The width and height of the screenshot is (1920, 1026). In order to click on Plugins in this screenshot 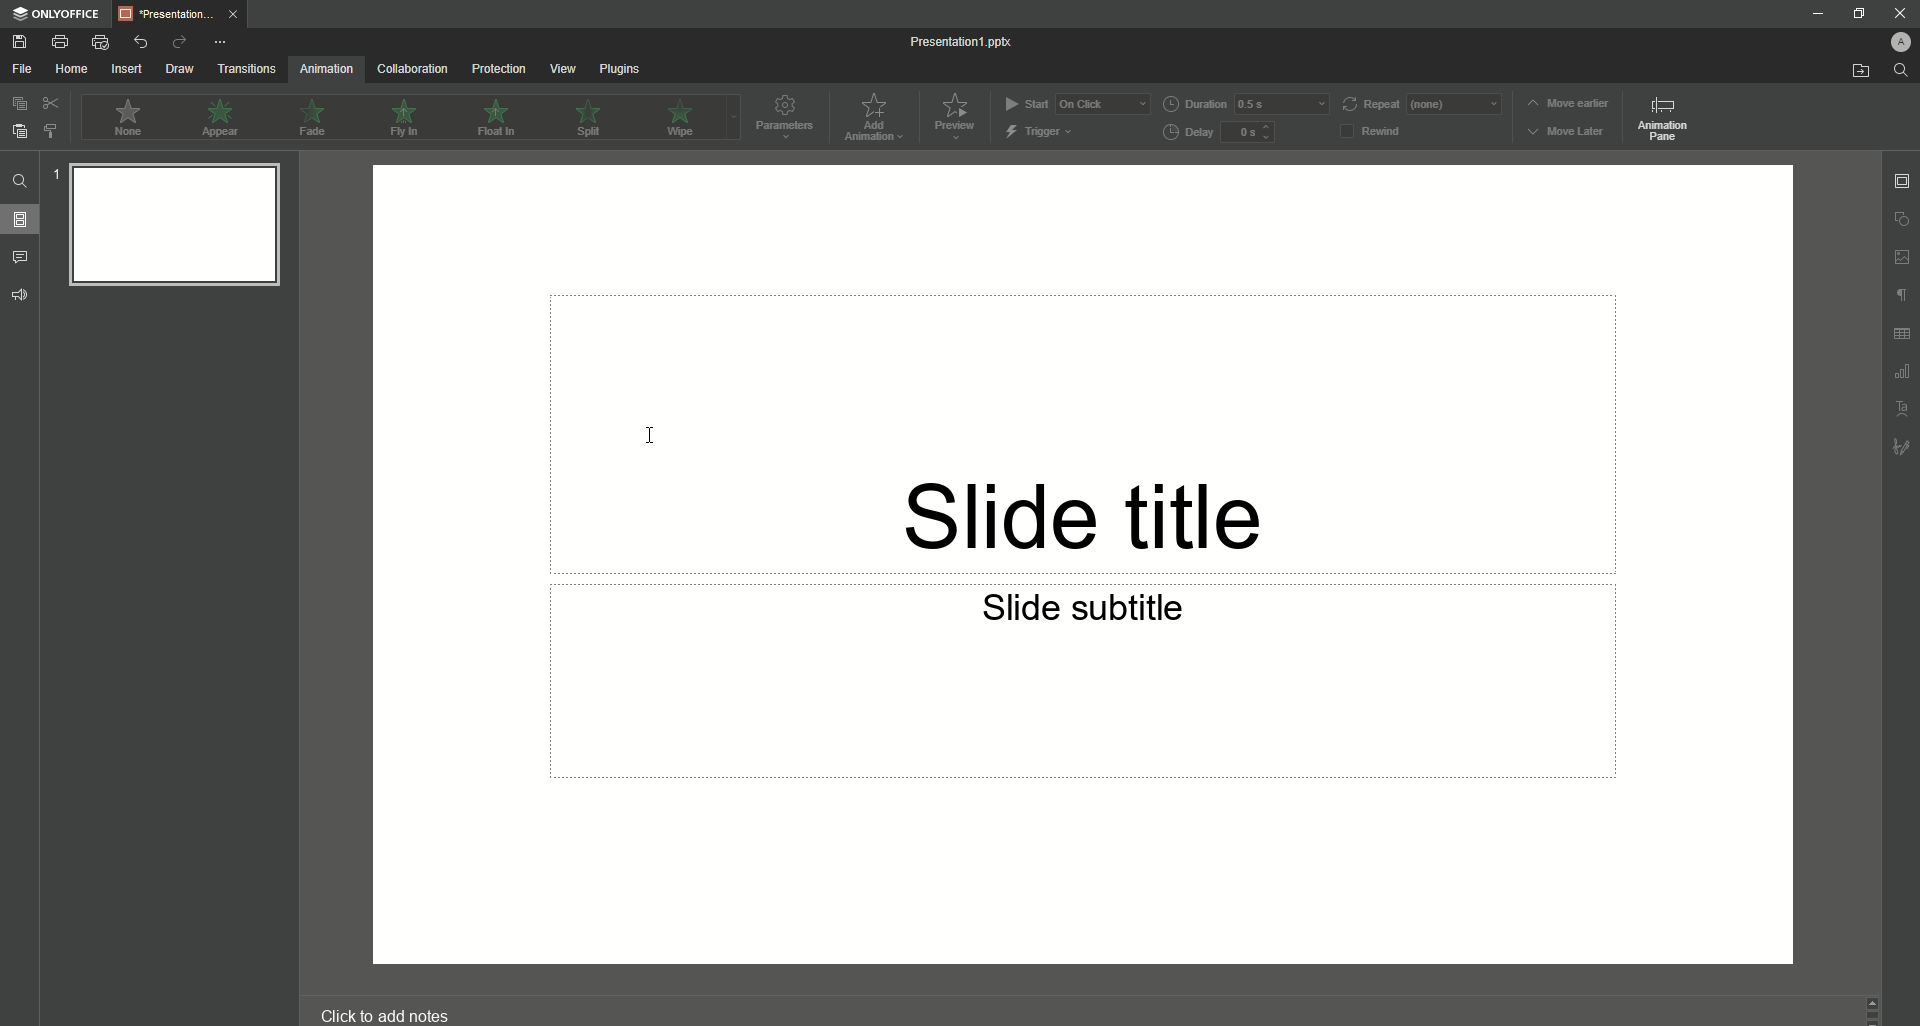, I will do `click(620, 69)`.